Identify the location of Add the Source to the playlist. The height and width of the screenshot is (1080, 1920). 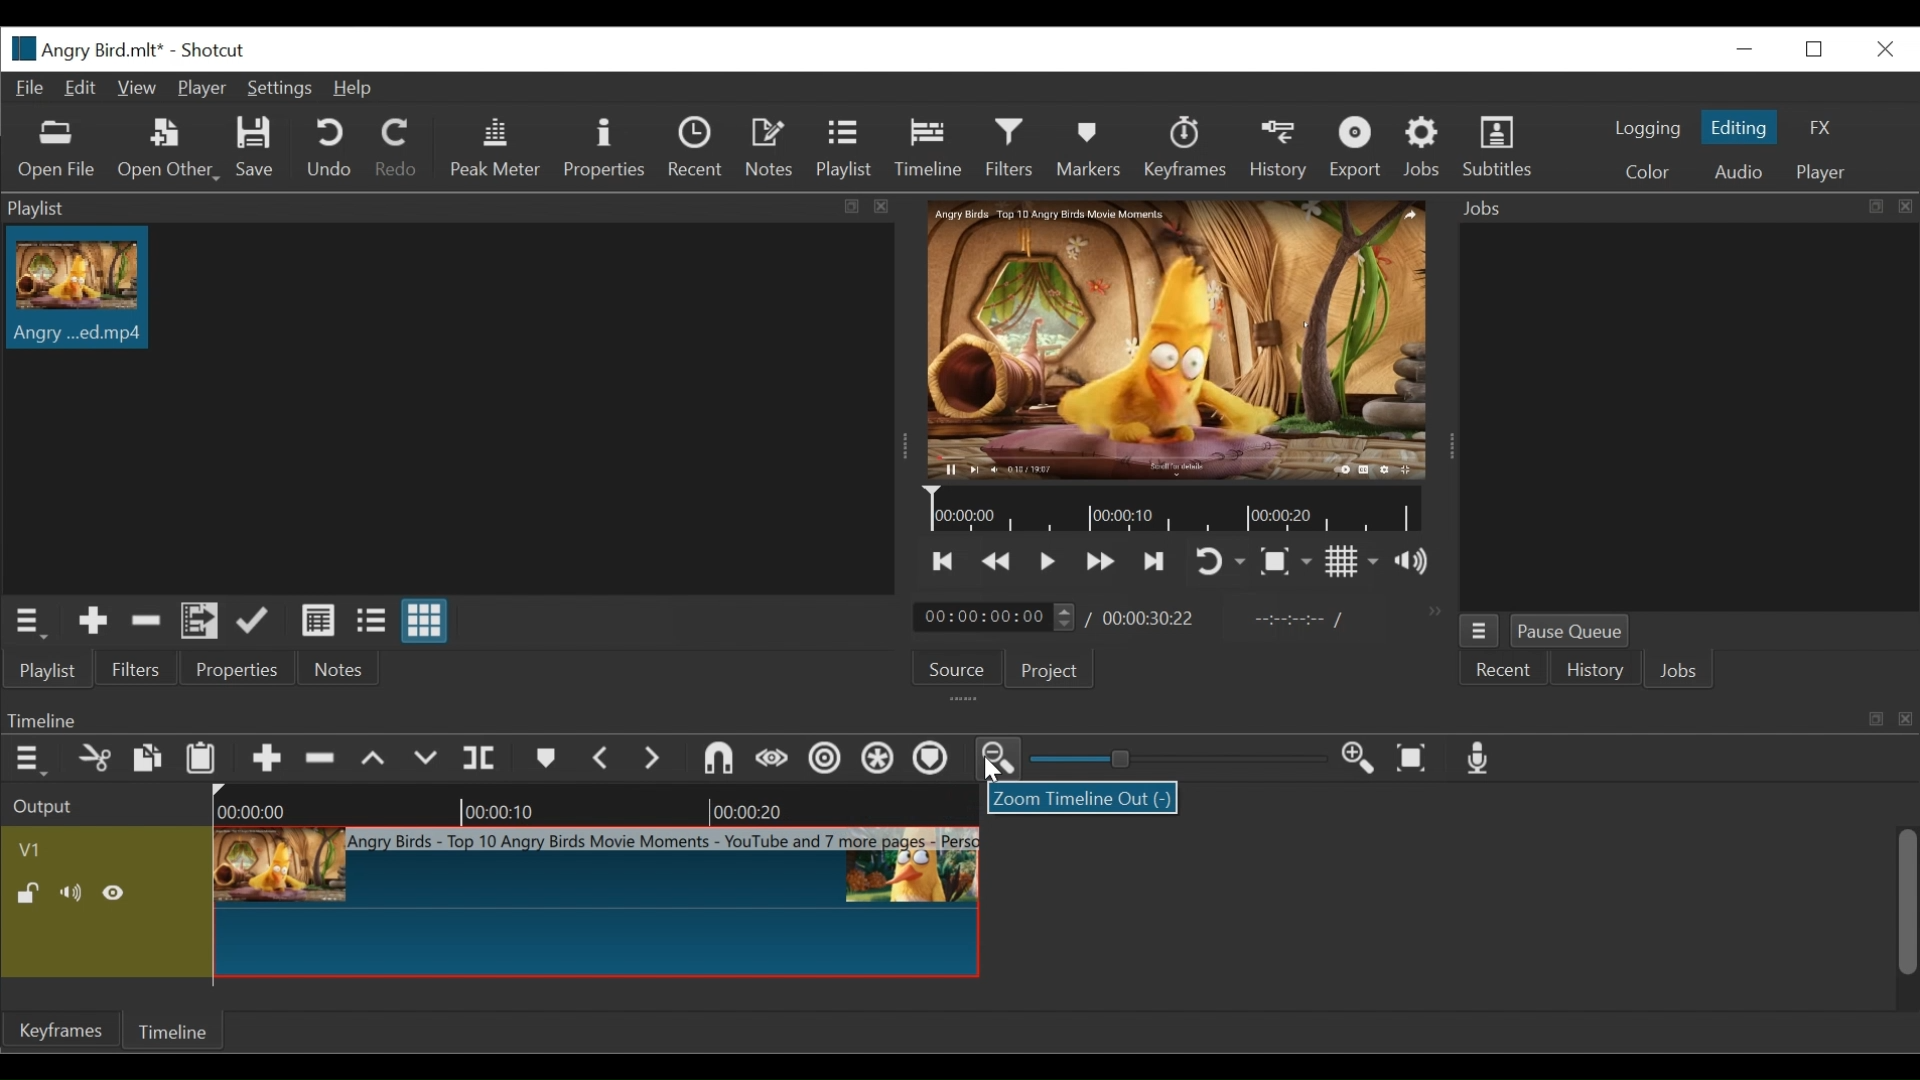
(91, 621).